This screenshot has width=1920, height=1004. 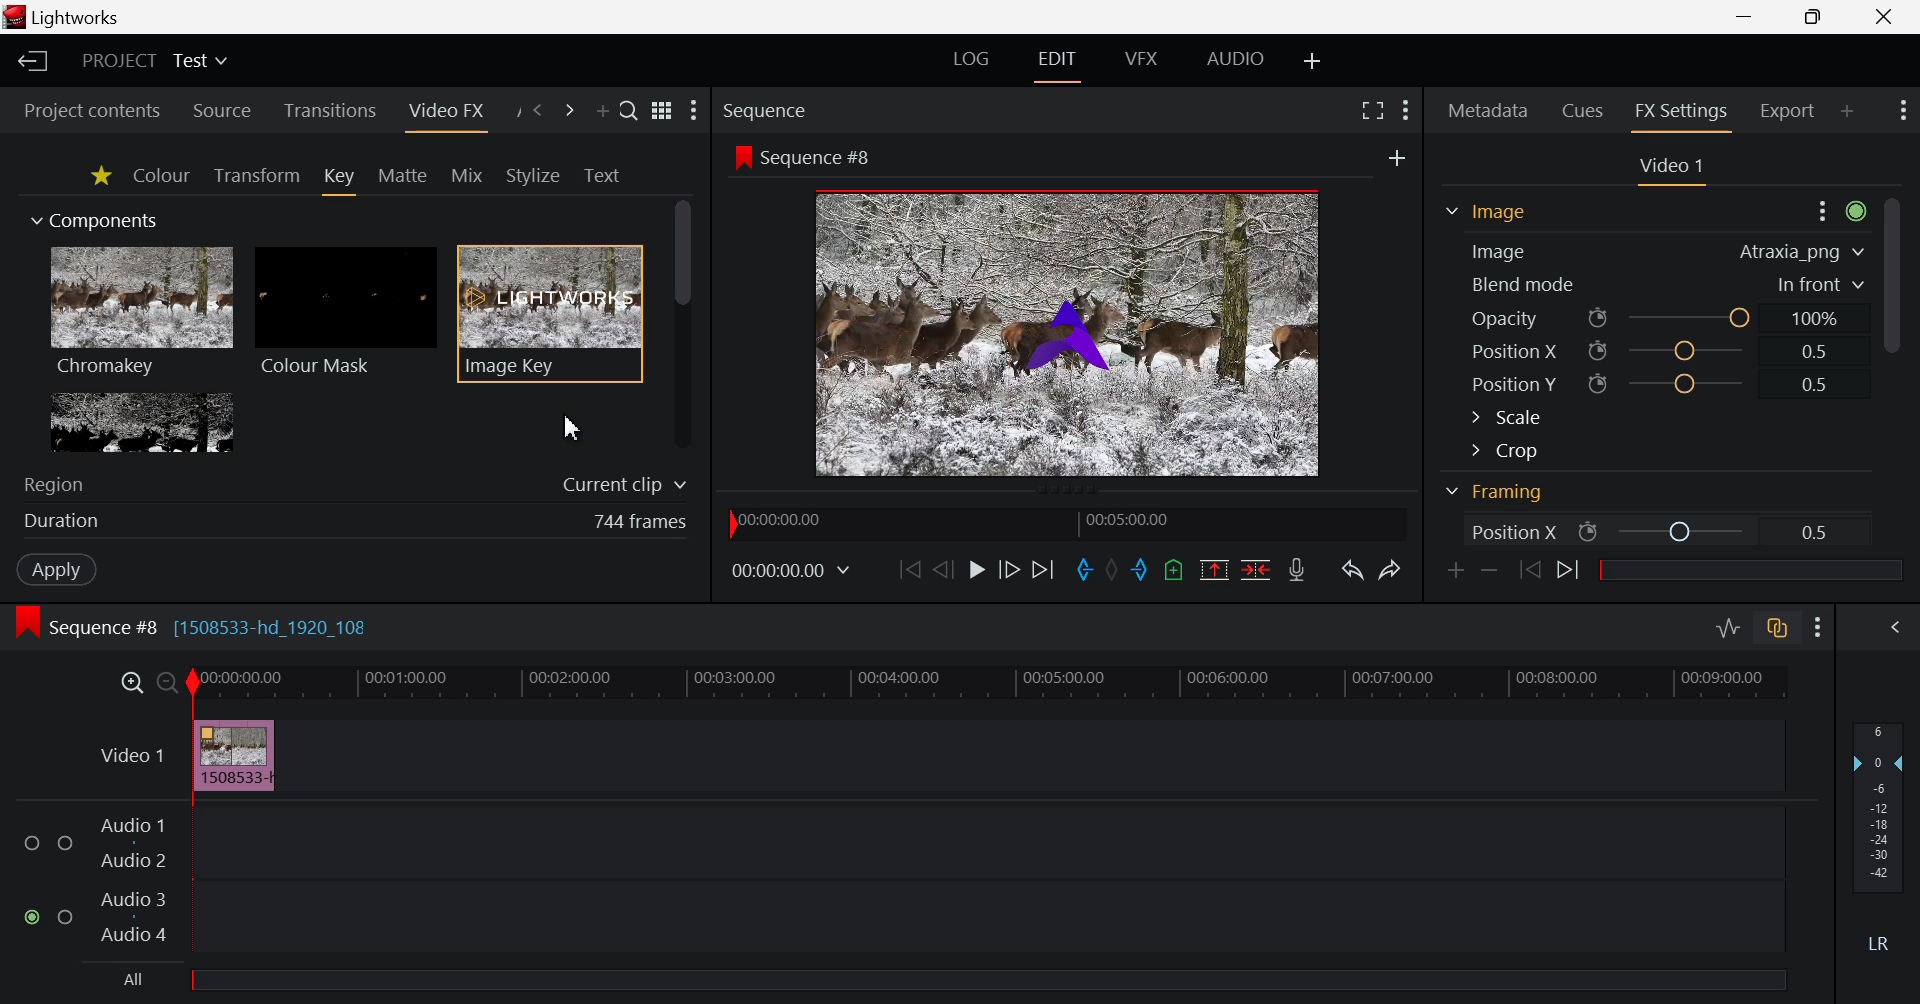 I want to click on checkbox, so click(x=65, y=840).